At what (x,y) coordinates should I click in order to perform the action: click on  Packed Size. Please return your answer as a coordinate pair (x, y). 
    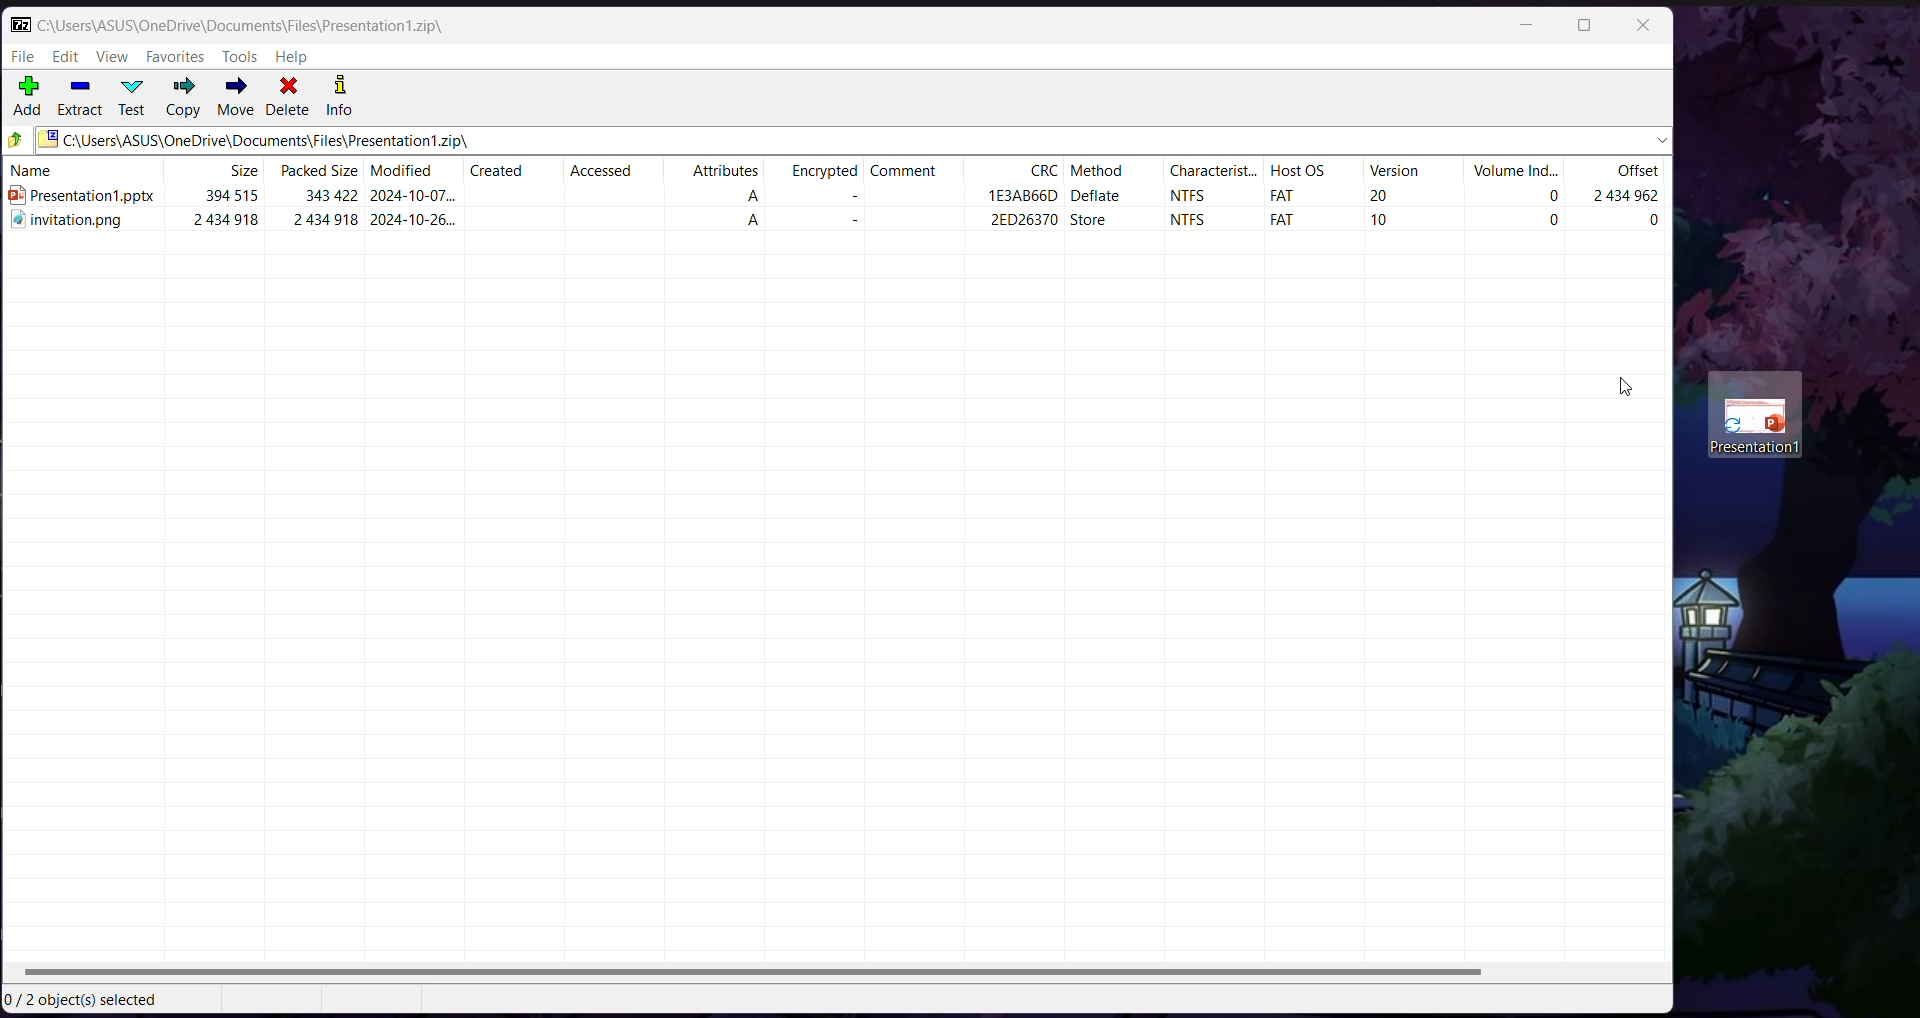
    Looking at the image, I should click on (316, 172).